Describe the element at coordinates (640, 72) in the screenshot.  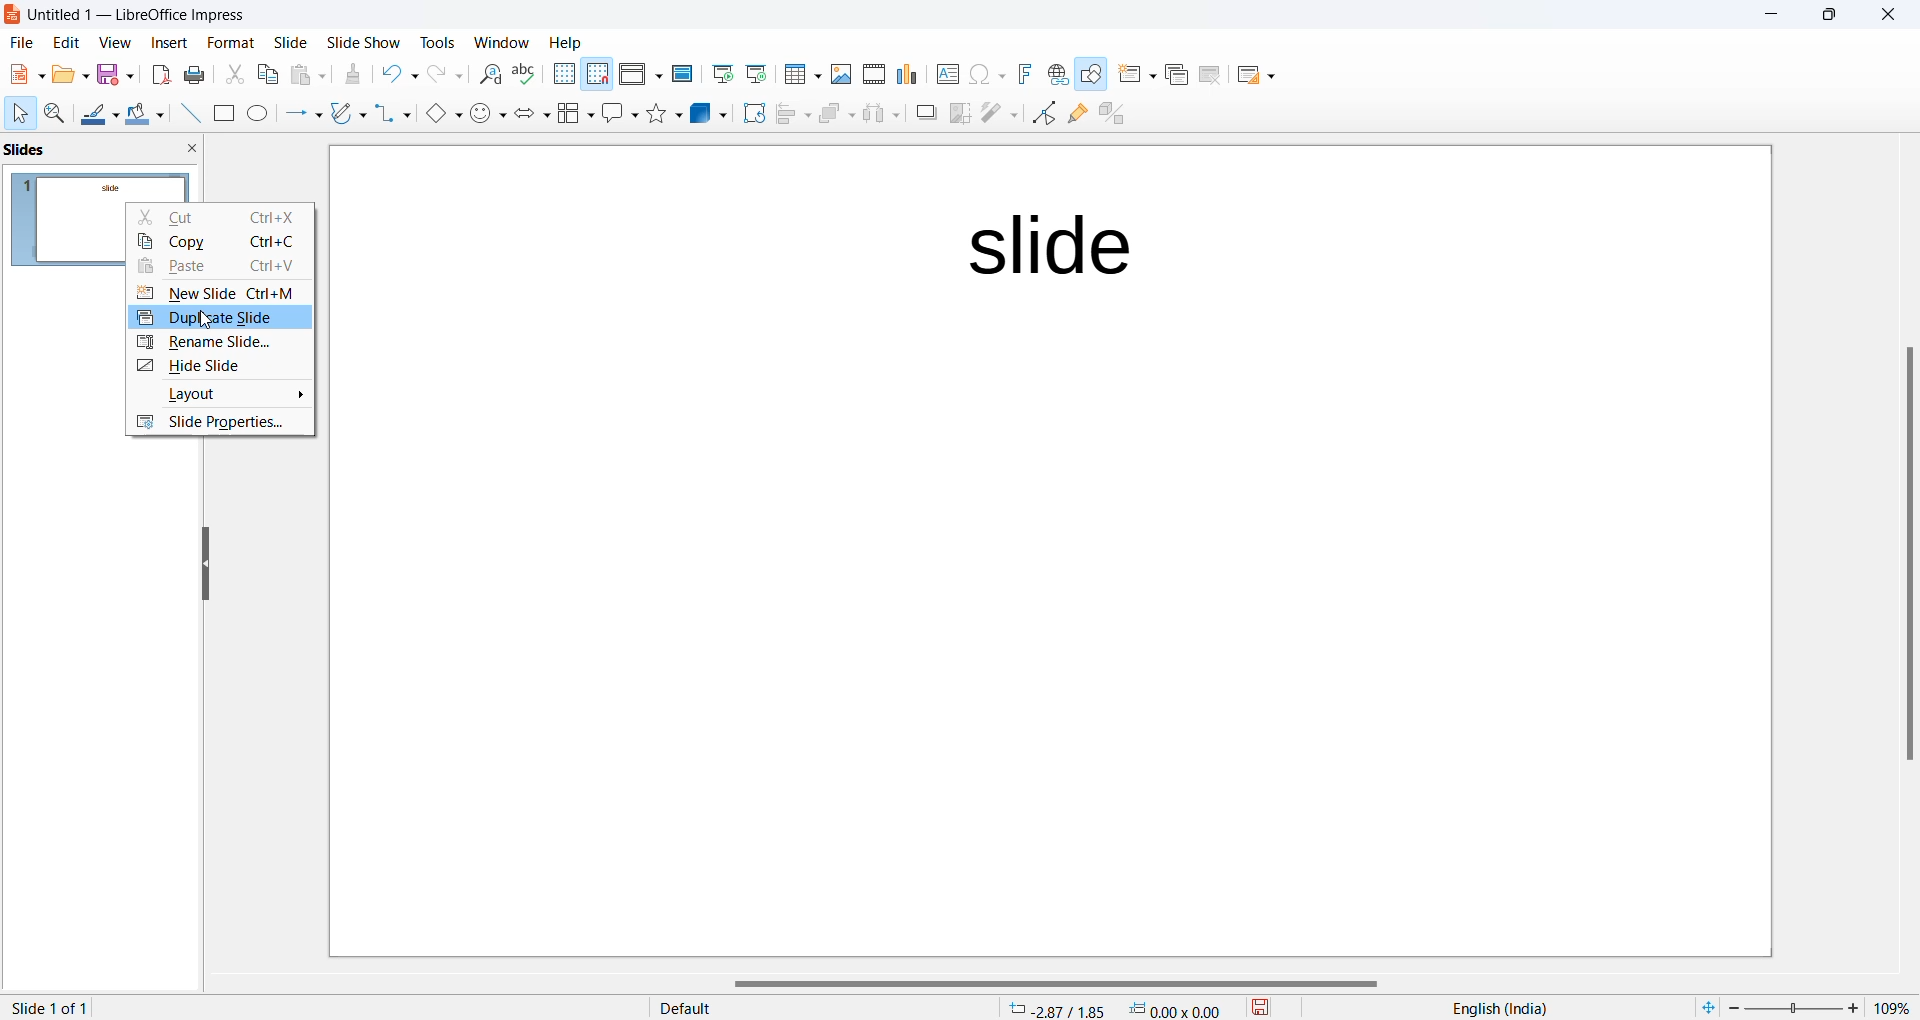
I see `Display views` at that location.